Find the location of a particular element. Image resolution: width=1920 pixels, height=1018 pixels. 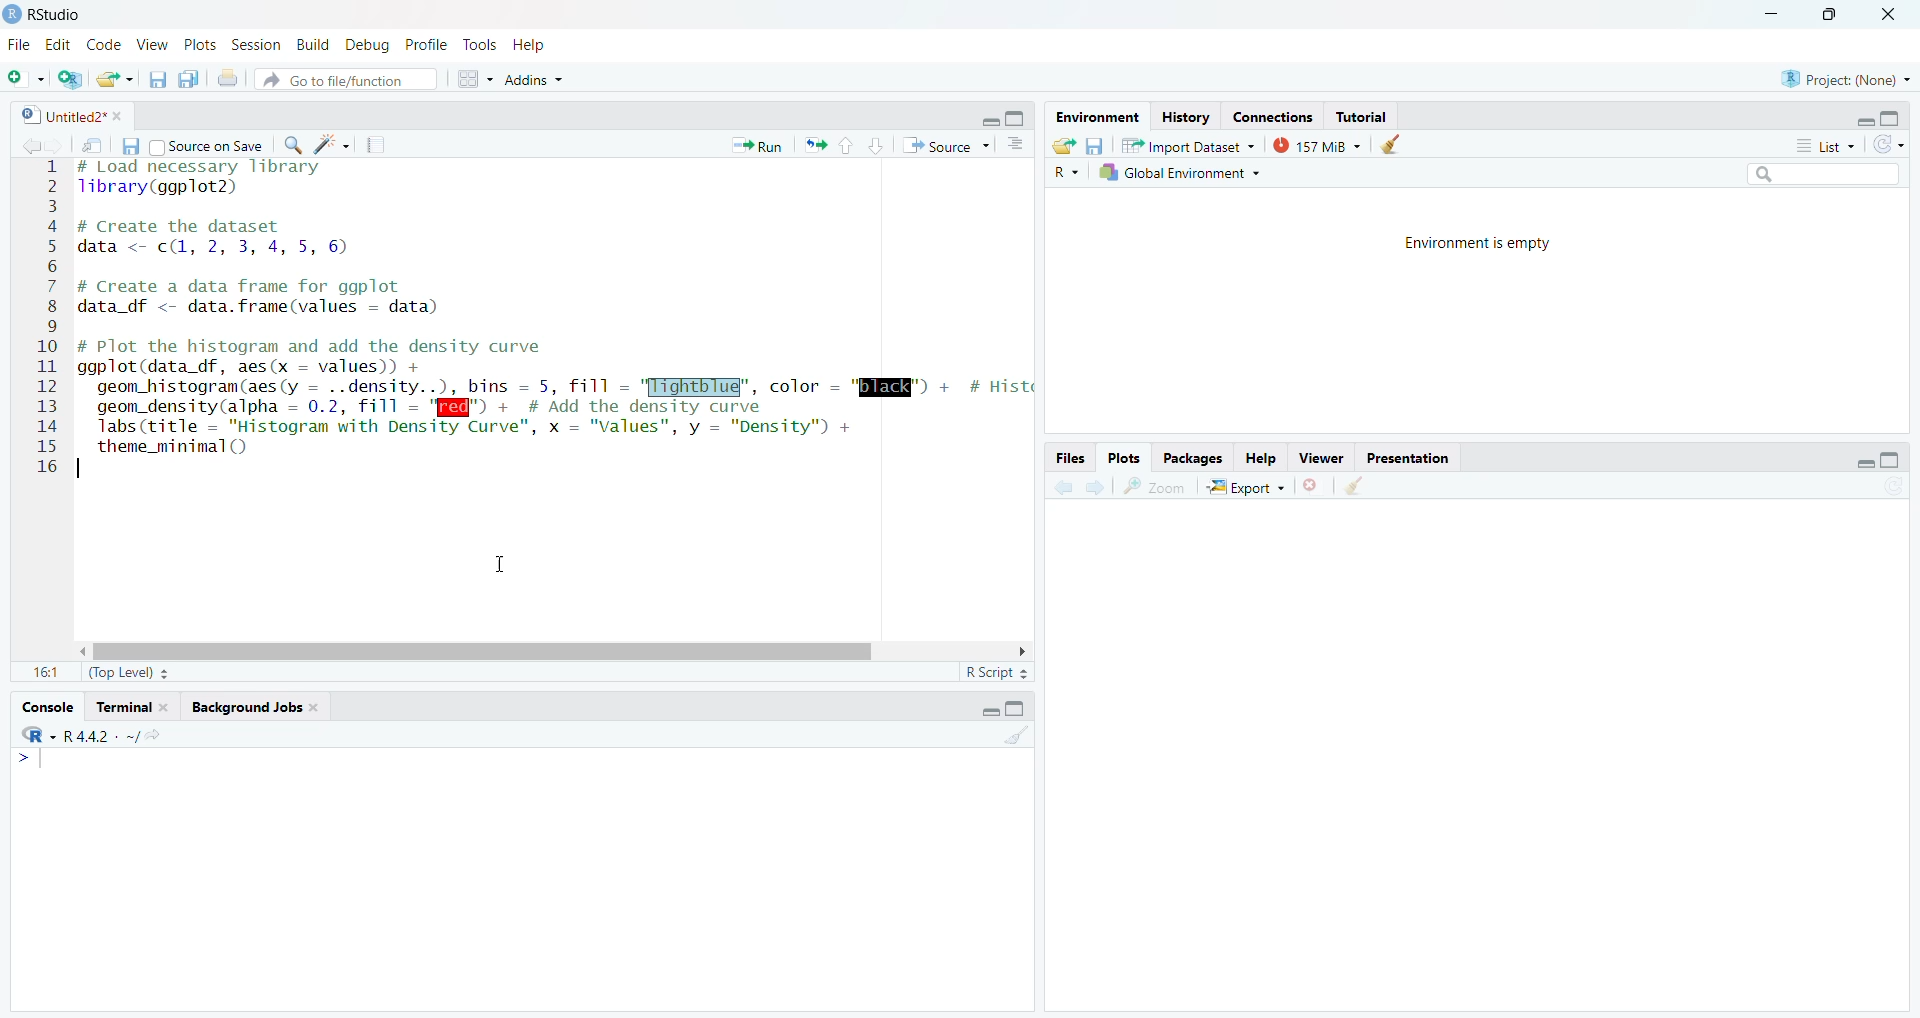

minimize is located at coordinates (990, 121).